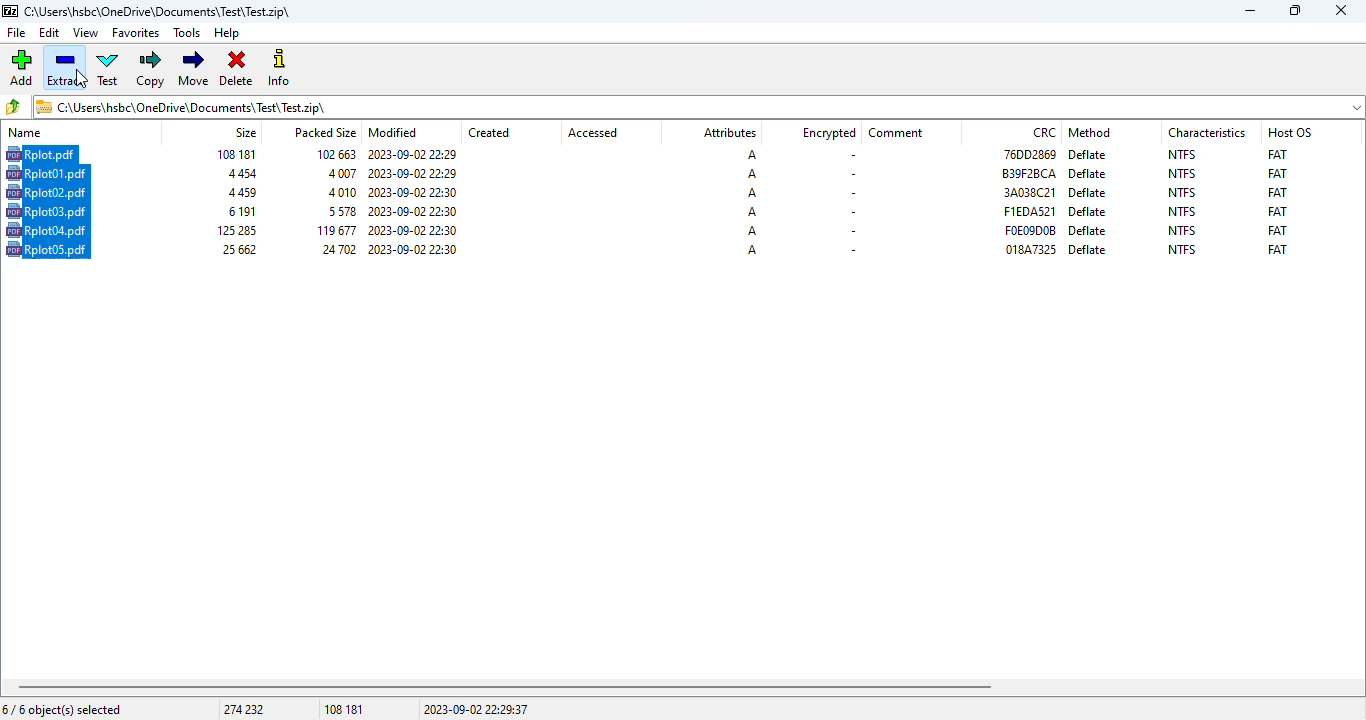 The width and height of the screenshot is (1366, 720). What do you see at coordinates (1182, 174) in the screenshot?
I see `NTFS` at bounding box center [1182, 174].